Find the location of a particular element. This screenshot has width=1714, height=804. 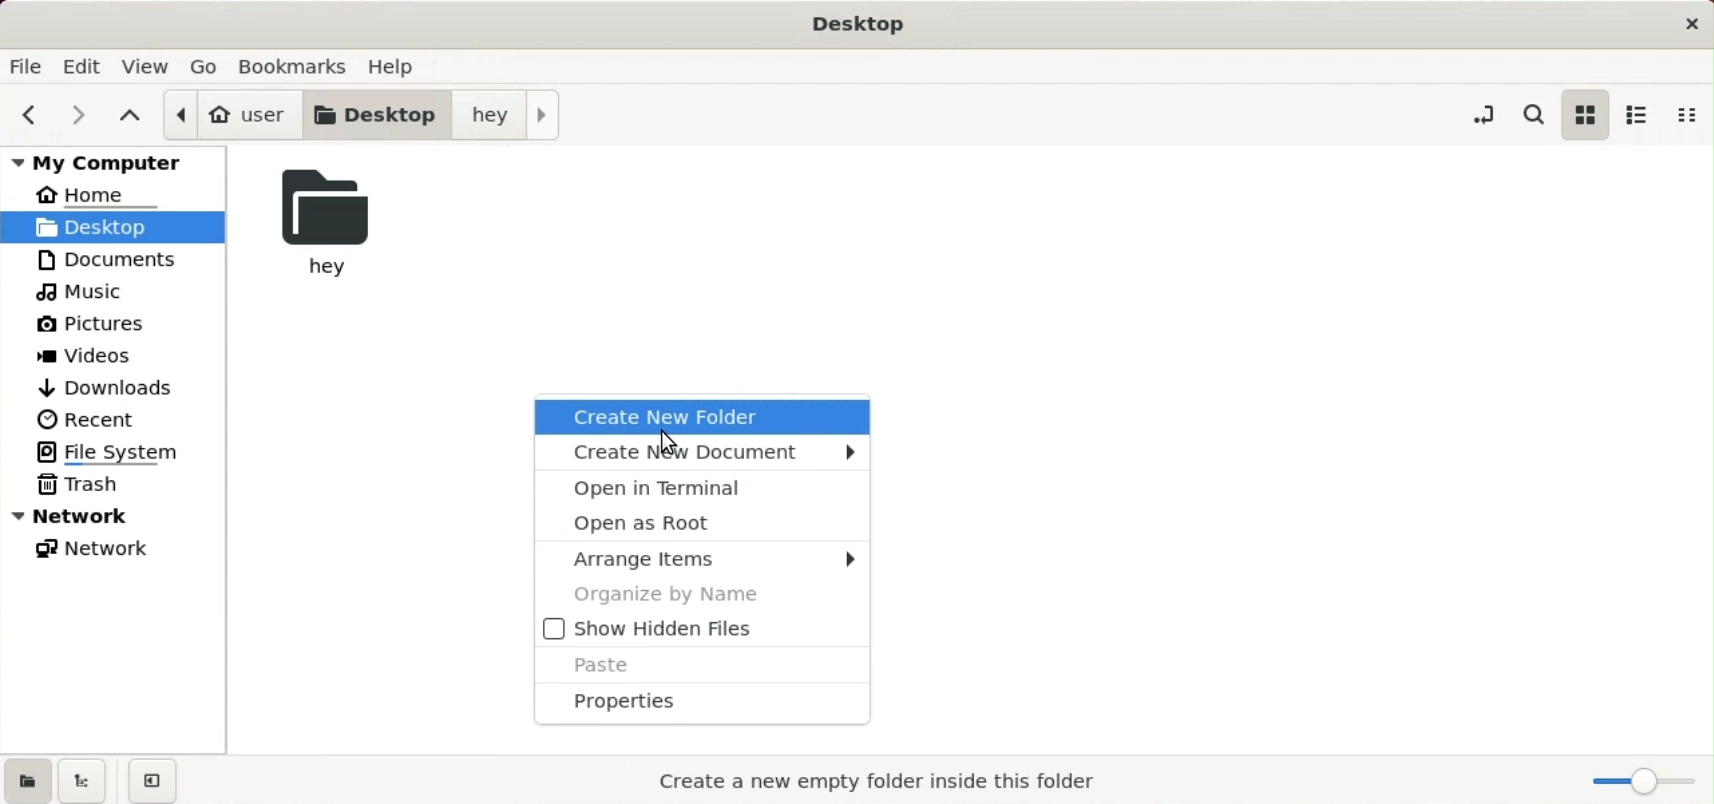

create new folder is located at coordinates (702, 415).